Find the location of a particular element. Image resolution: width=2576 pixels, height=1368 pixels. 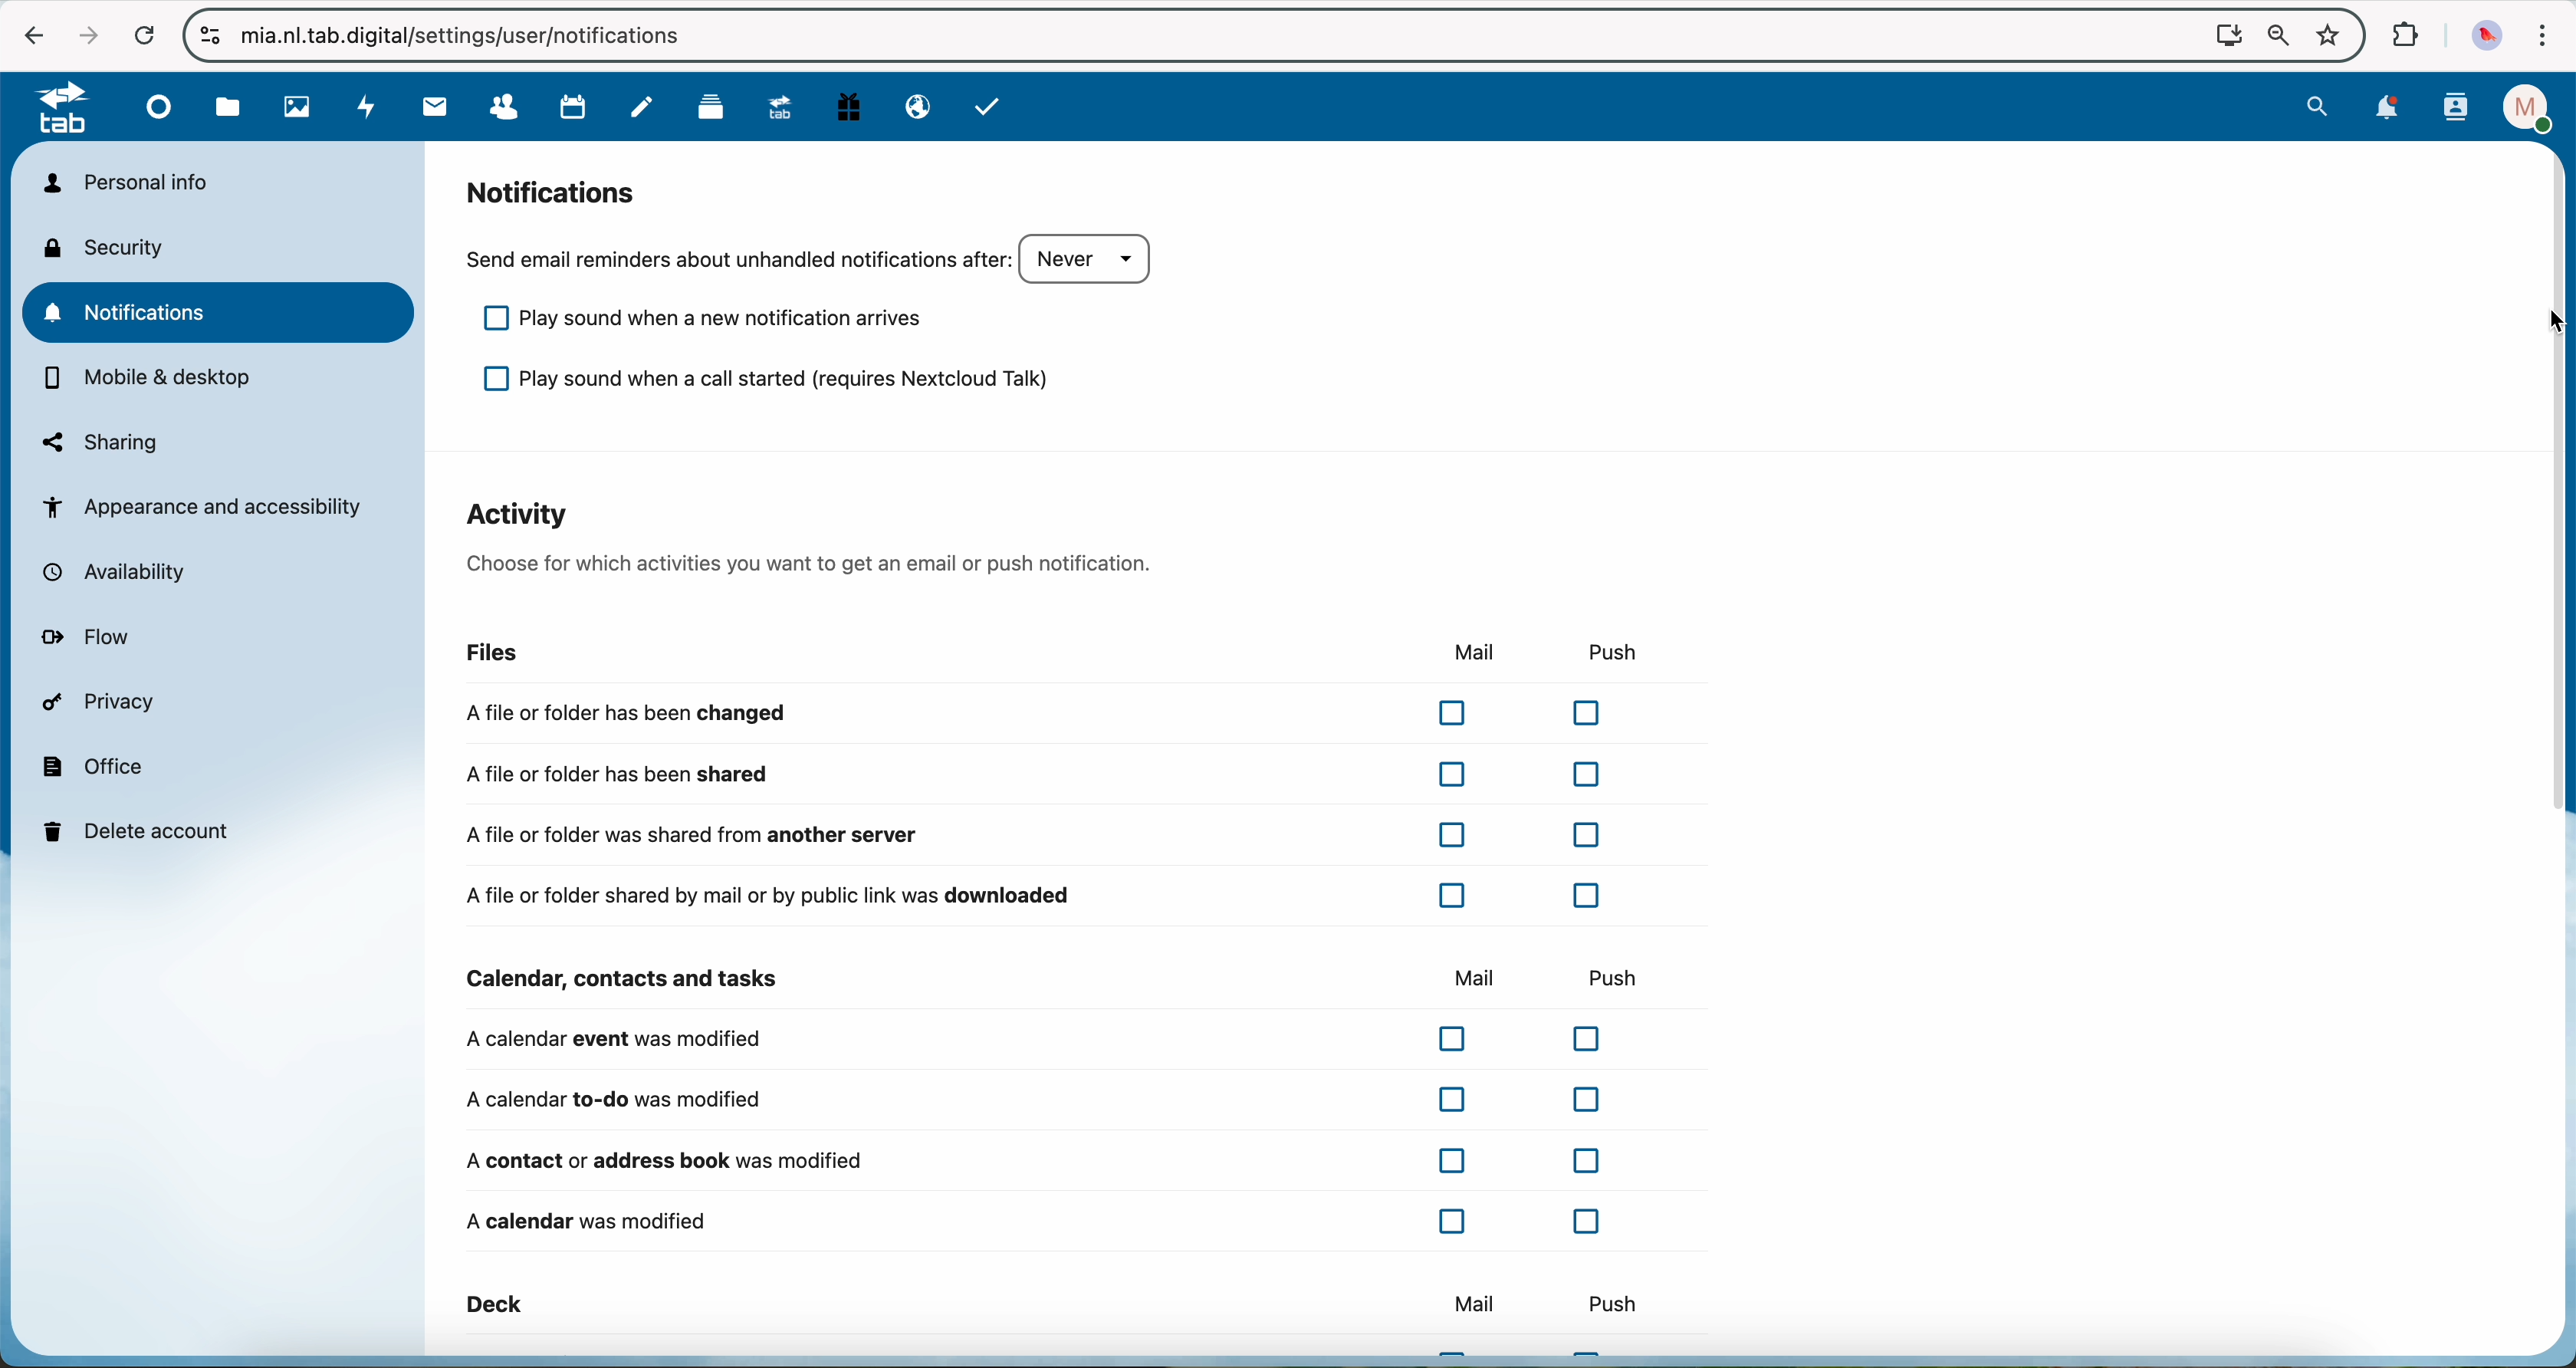

search is located at coordinates (2320, 106).